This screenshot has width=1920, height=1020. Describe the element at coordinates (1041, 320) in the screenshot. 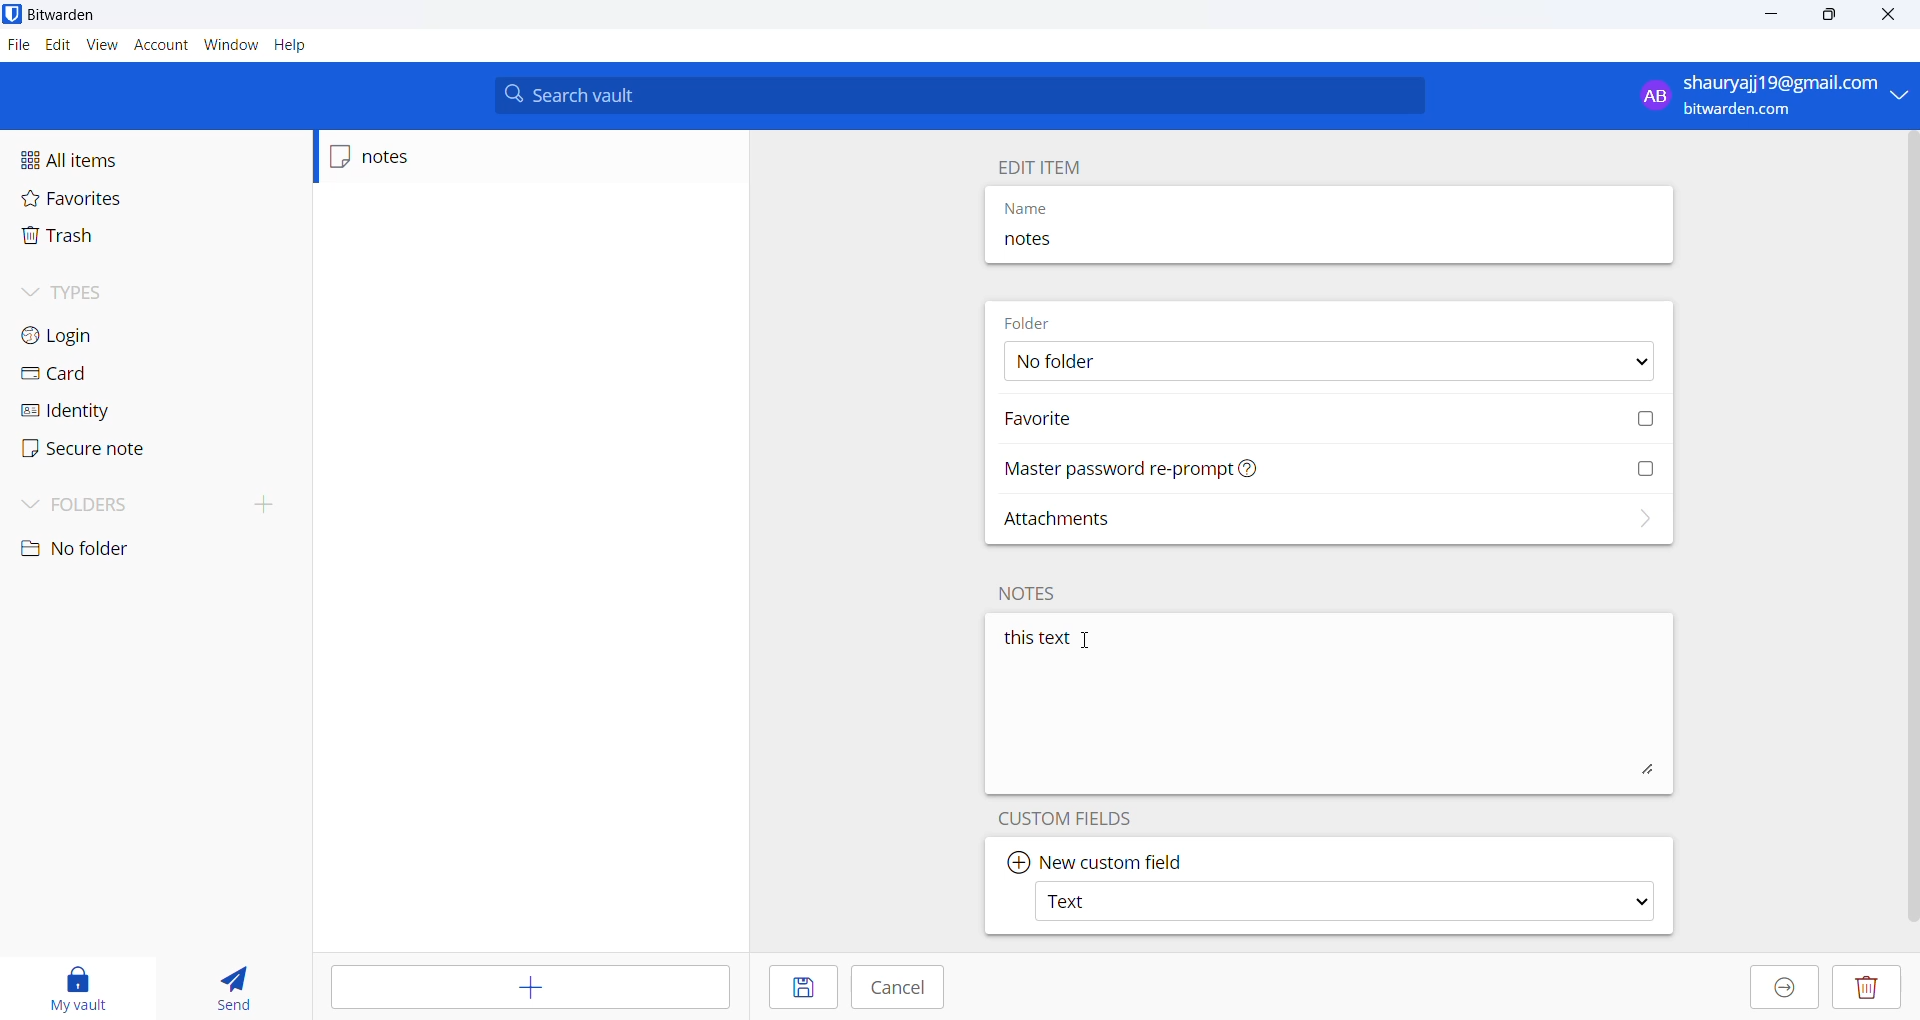

I see `folder` at that location.